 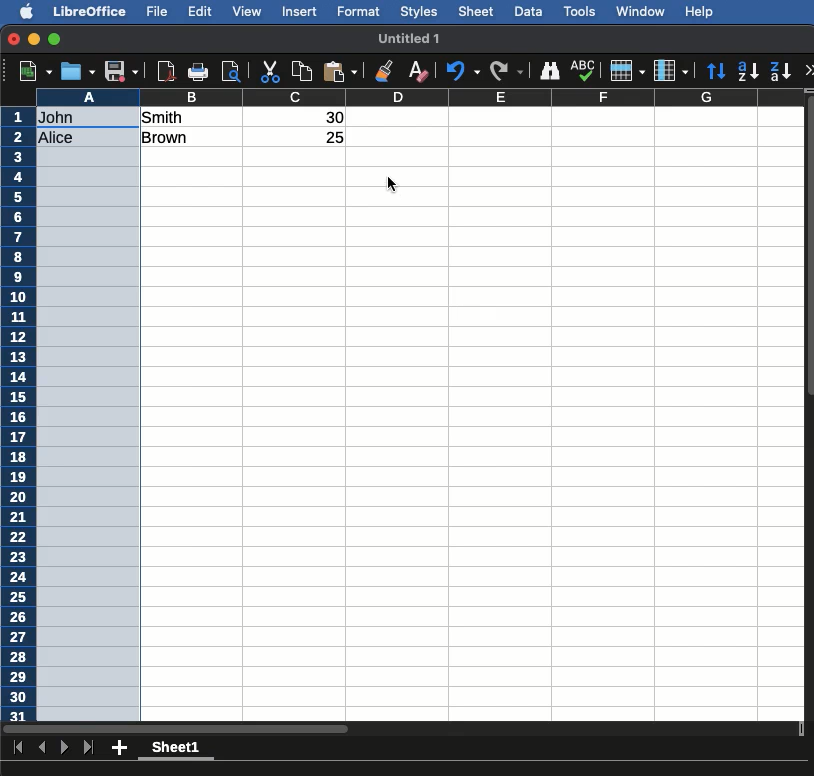 What do you see at coordinates (66, 746) in the screenshot?
I see `Next sheet` at bounding box center [66, 746].